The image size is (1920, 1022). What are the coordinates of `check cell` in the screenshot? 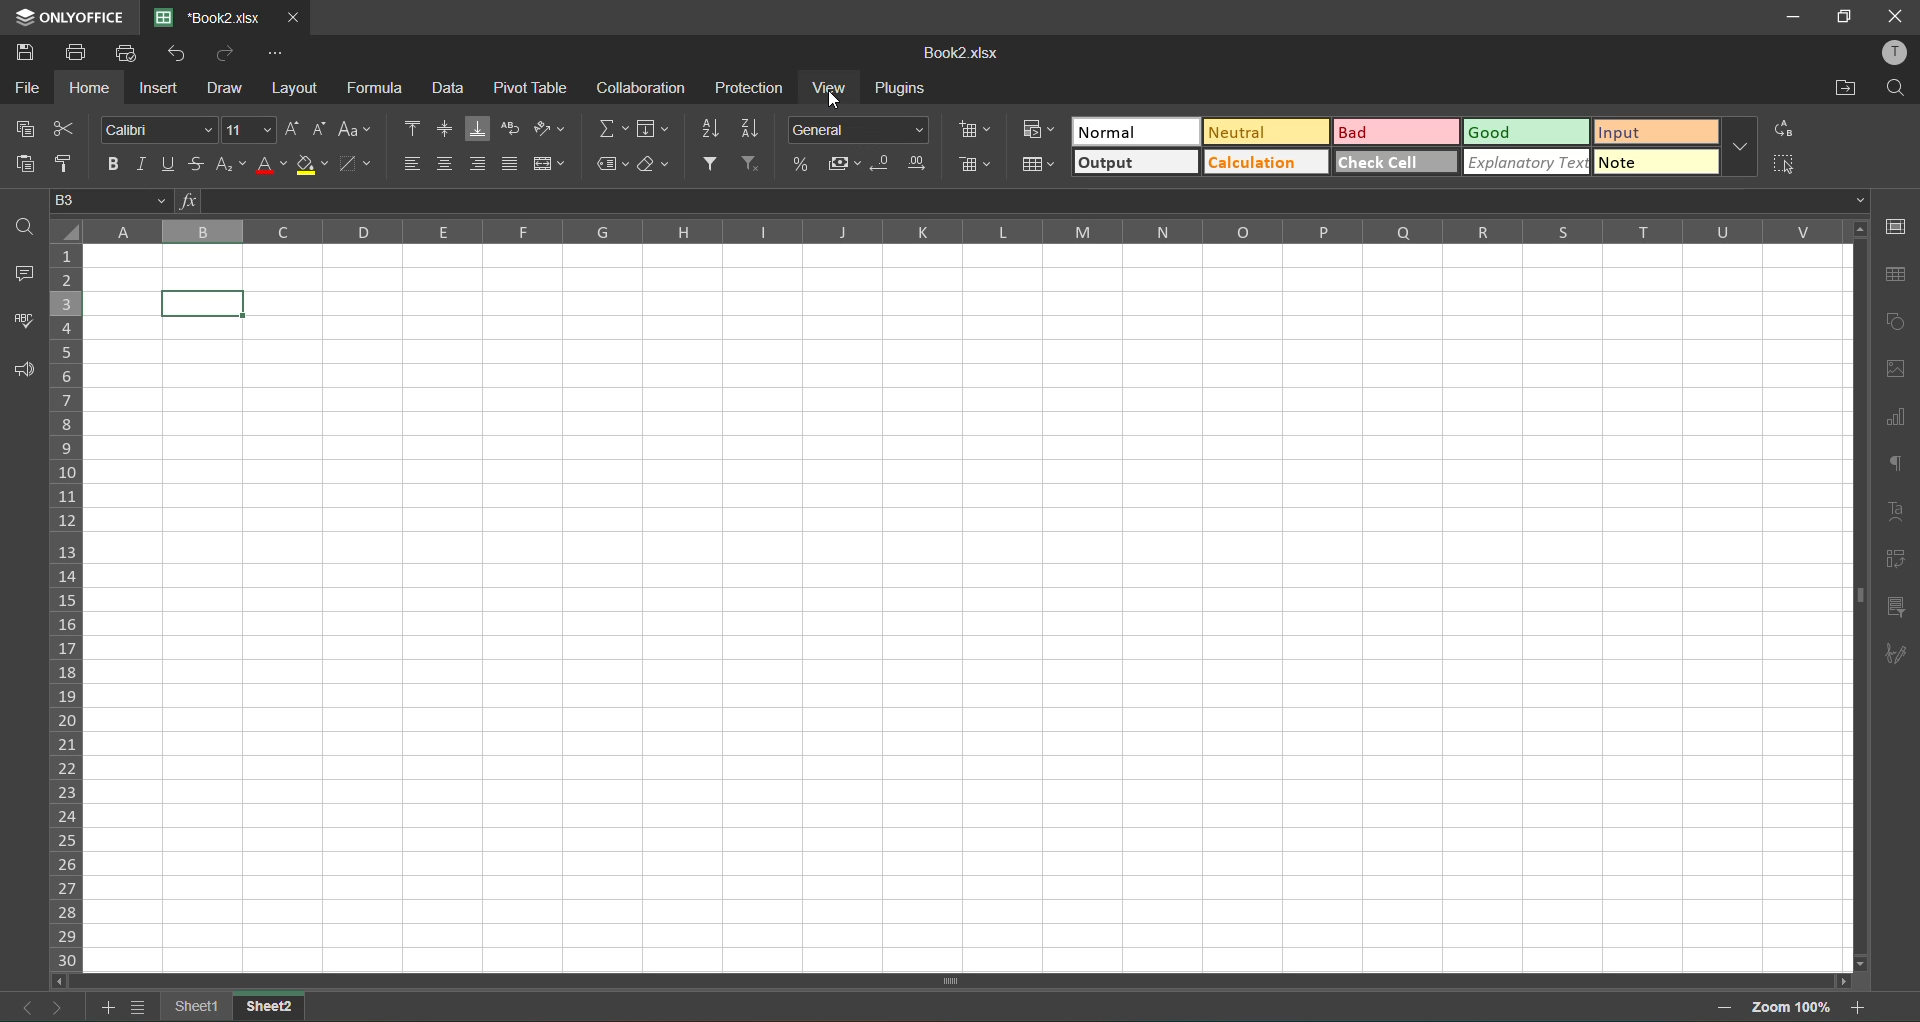 It's located at (1394, 164).